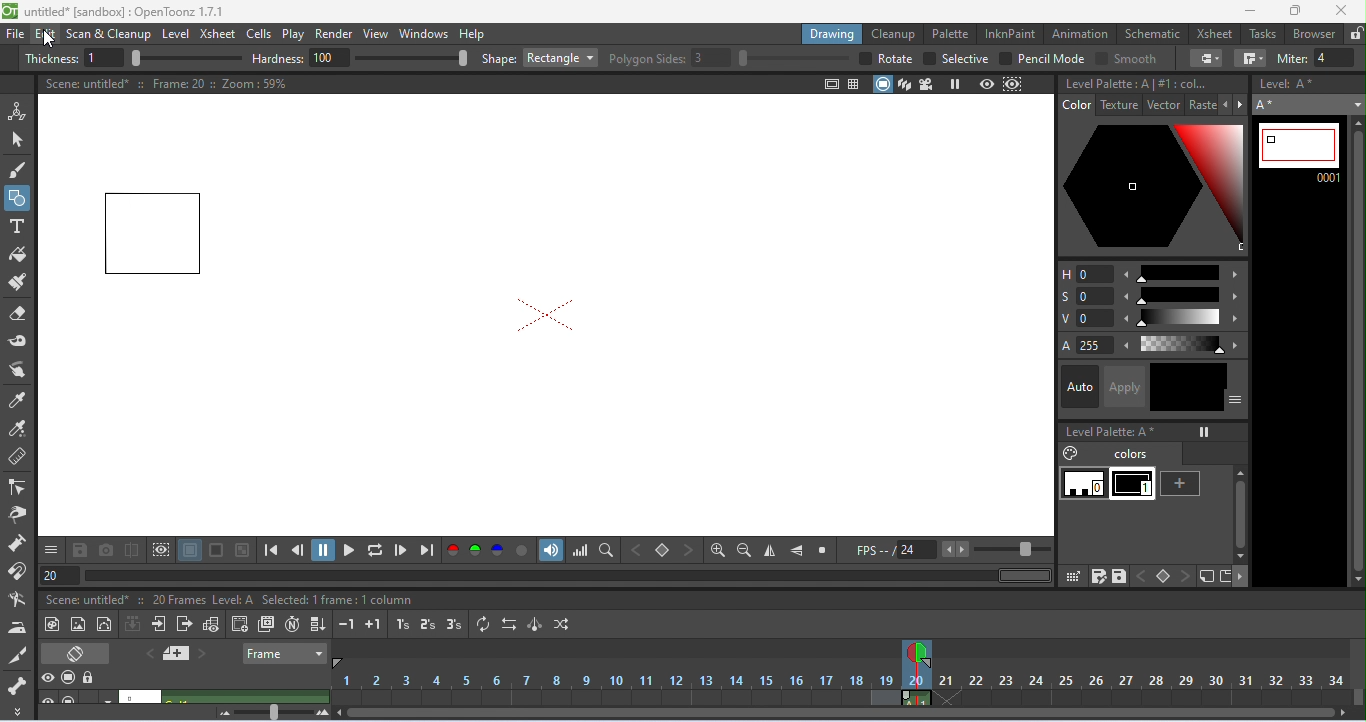 The image size is (1366, 722). What do you see at coordinates (770, 551) in the screenshot?
I see `flip horizontally` at bounding box center [770, 551].